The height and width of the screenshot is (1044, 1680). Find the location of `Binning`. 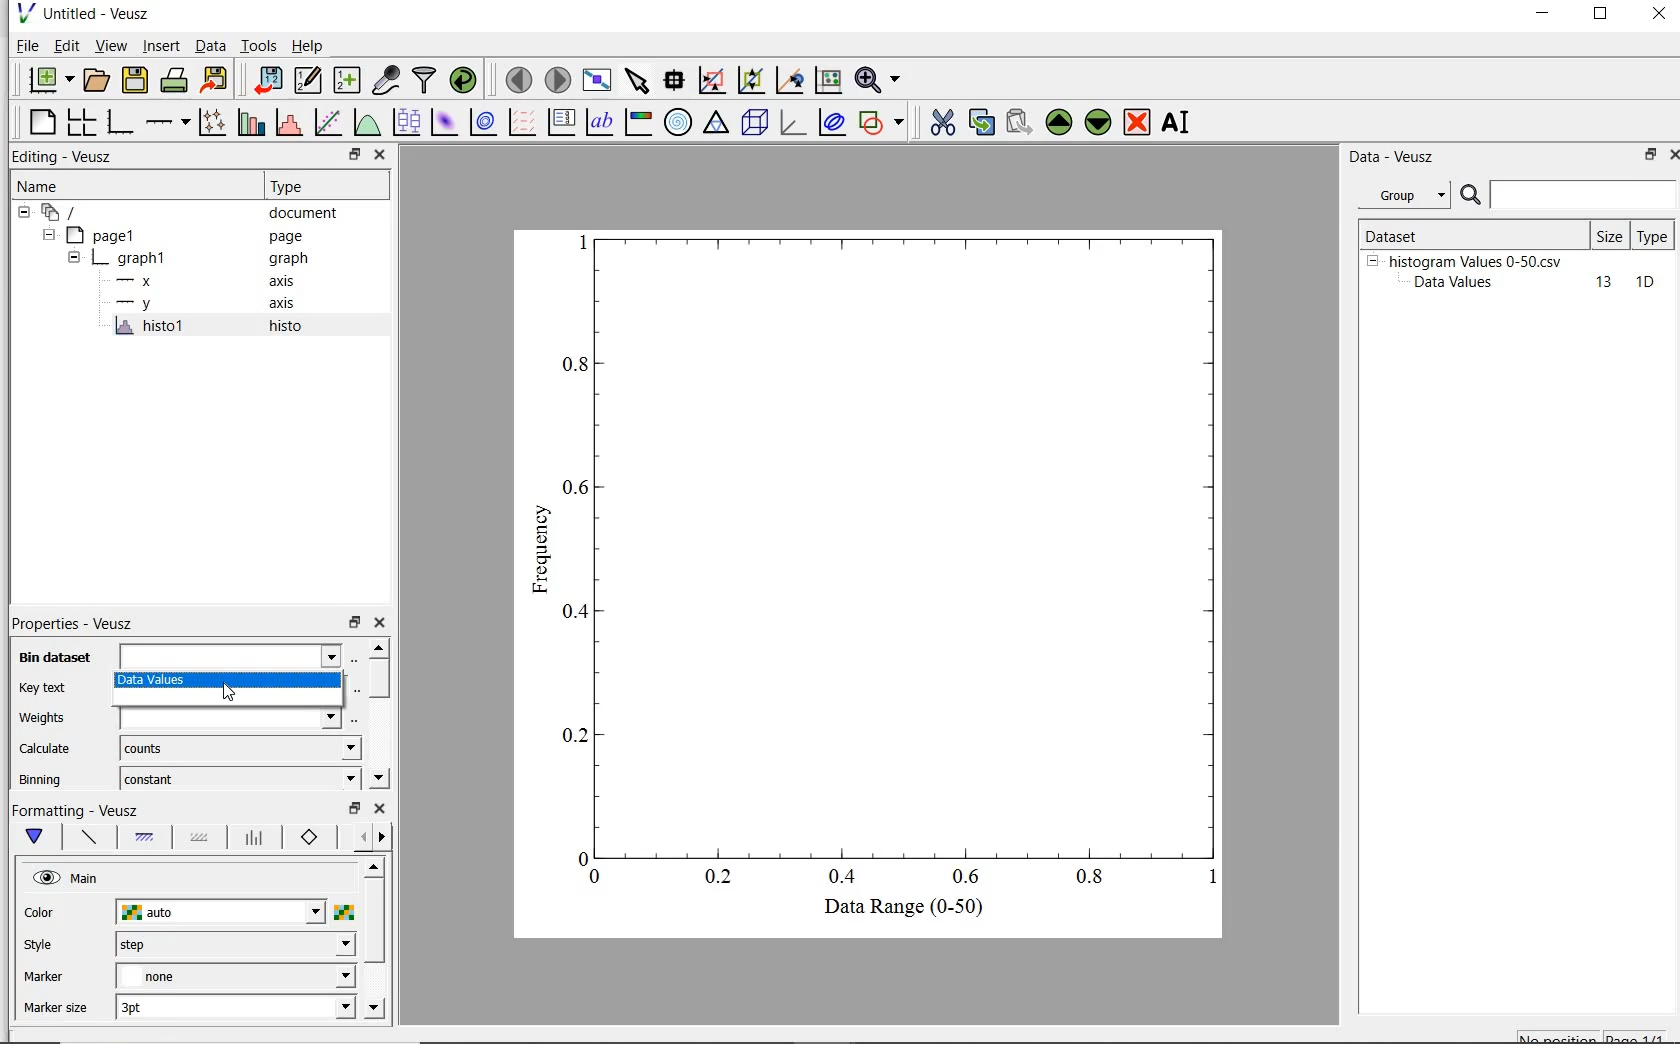

Binning is located at coordinates (42, 779).